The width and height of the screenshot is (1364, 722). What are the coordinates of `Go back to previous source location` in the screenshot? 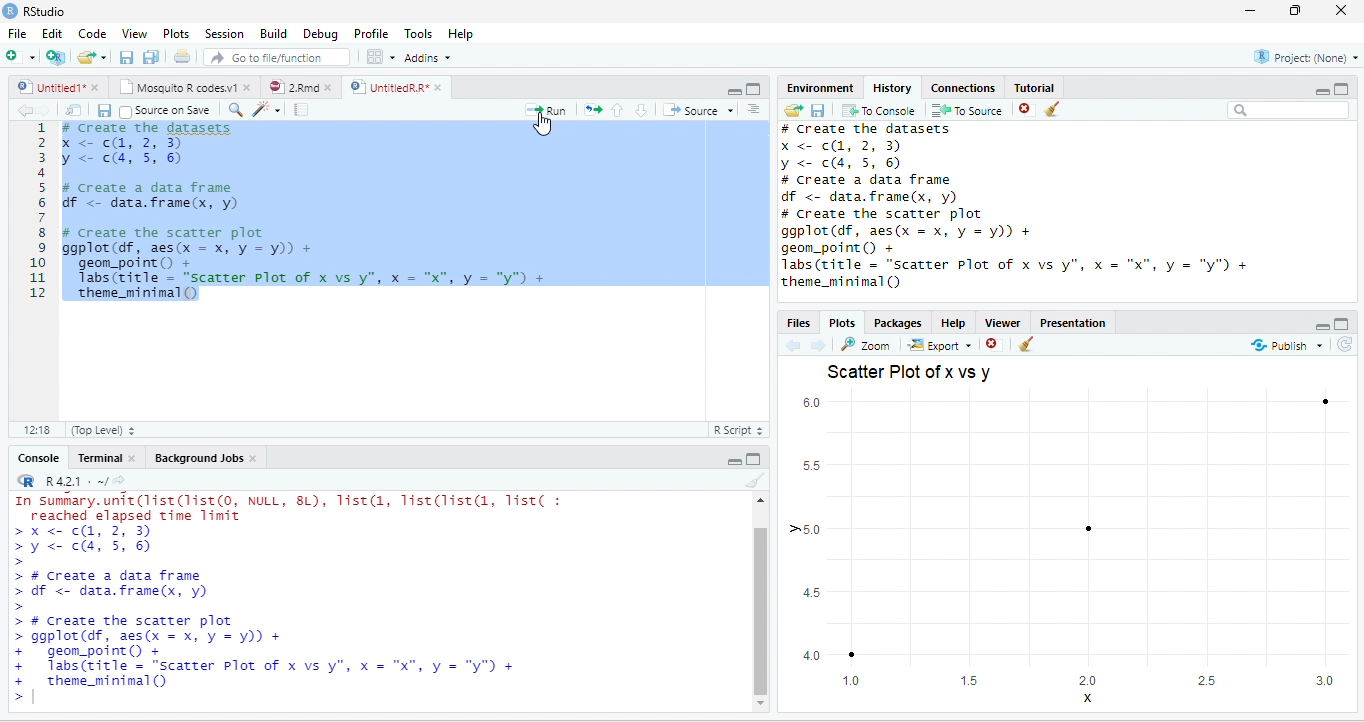 It's located at (24, 111).